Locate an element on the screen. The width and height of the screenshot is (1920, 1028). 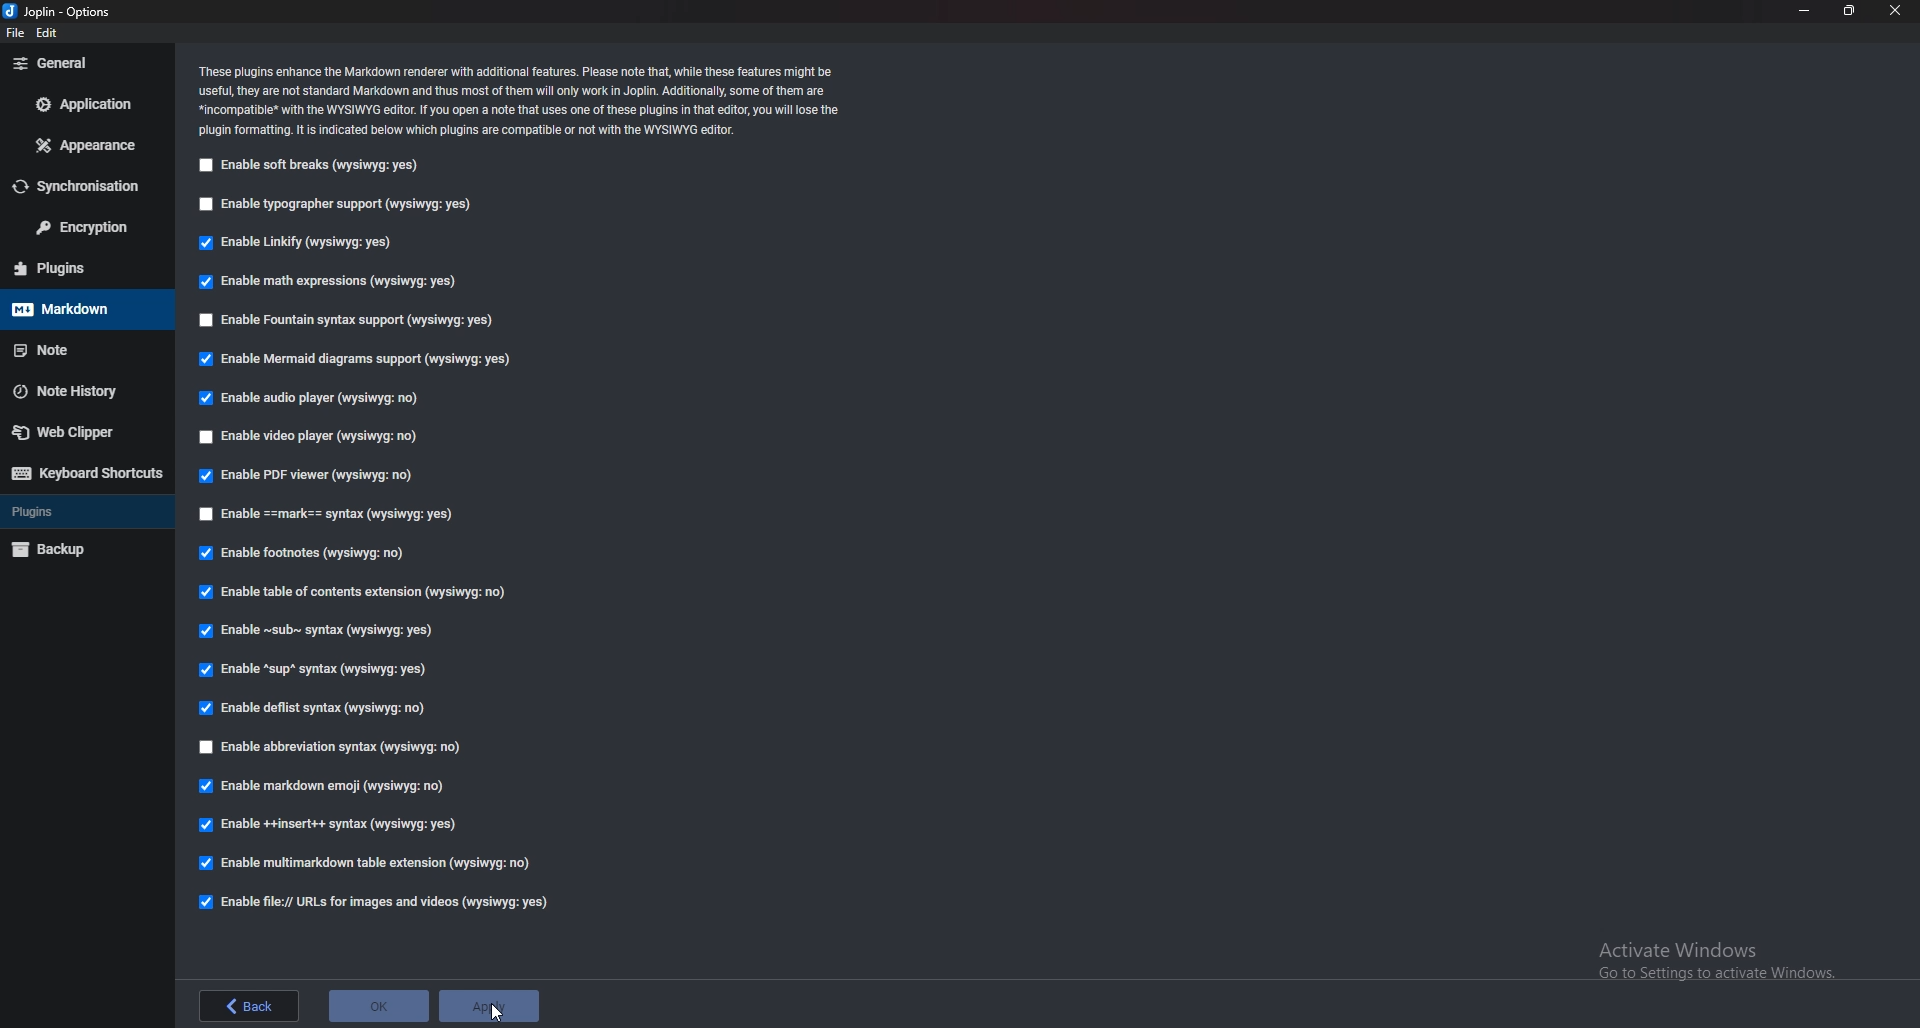
Web Clipper is located at coordinates (77, 431).